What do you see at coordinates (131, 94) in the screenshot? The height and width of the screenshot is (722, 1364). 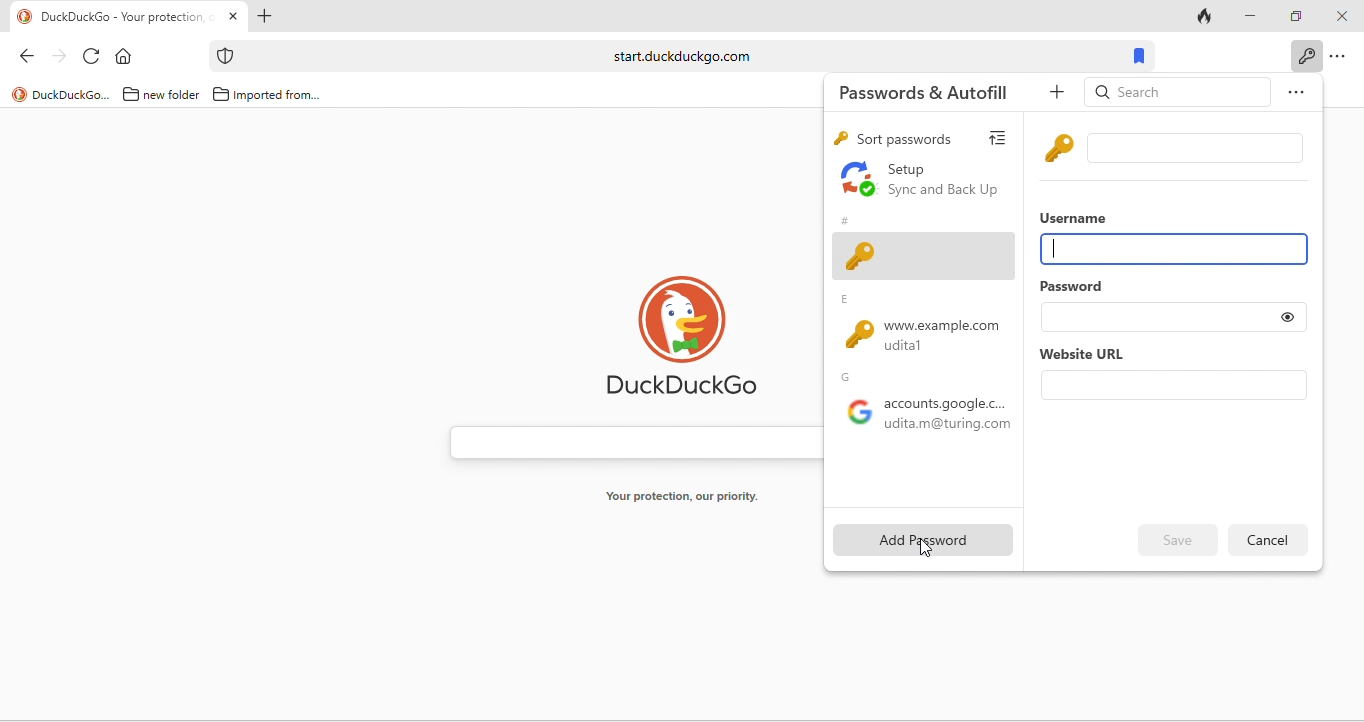 I see `folder icon` at bounding box center [131, 94].